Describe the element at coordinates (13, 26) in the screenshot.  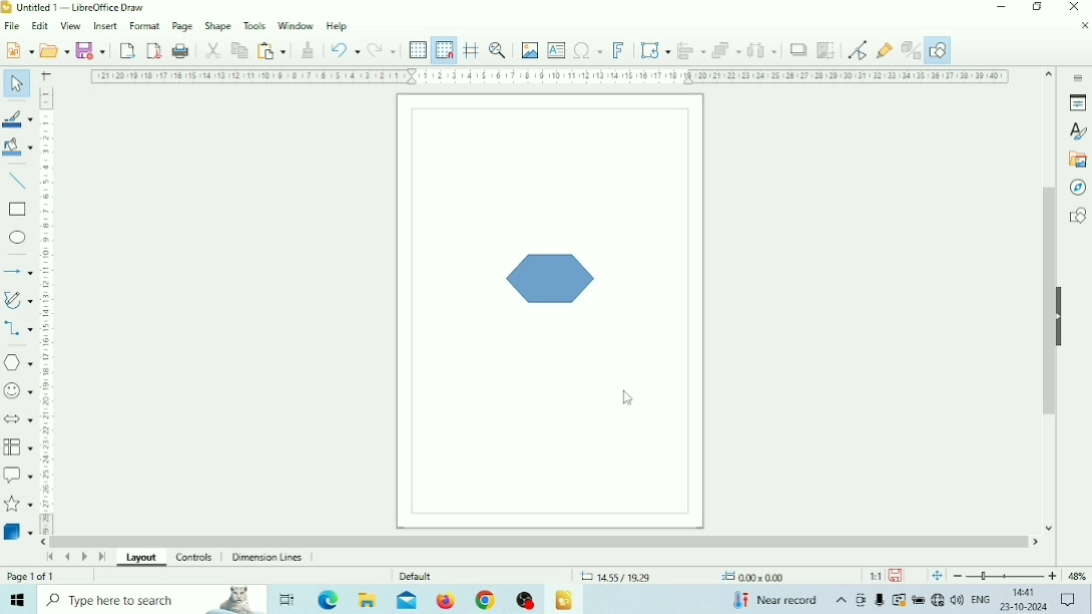
I see `File` at that location.